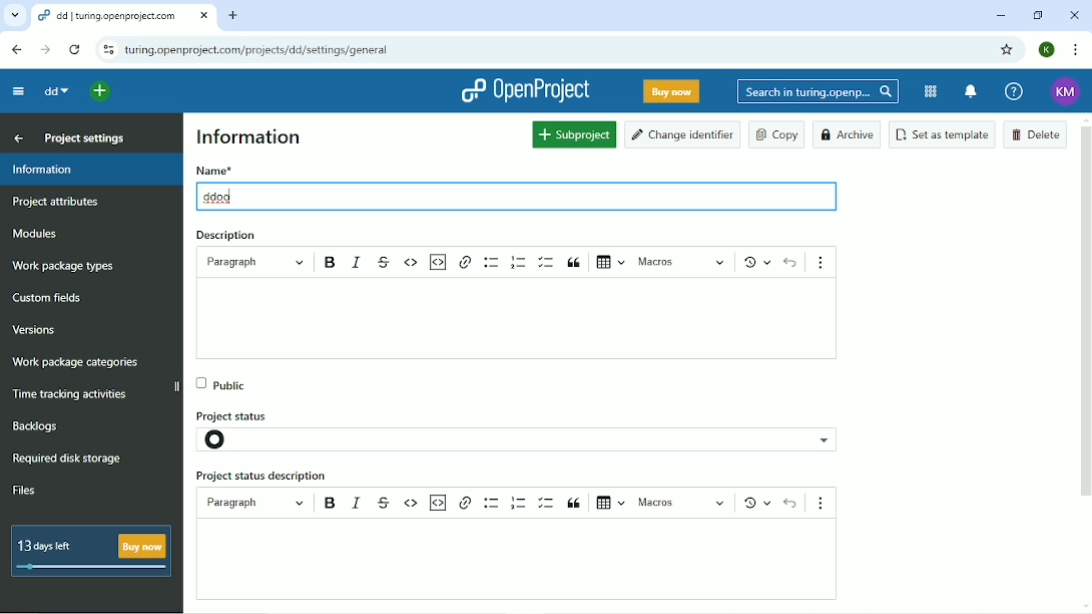 This screenshot has height=614, width=1092. What do you see at coordinates (1047, 50) in the screenshot?
I see `K` at bounding box center [1047, 50].